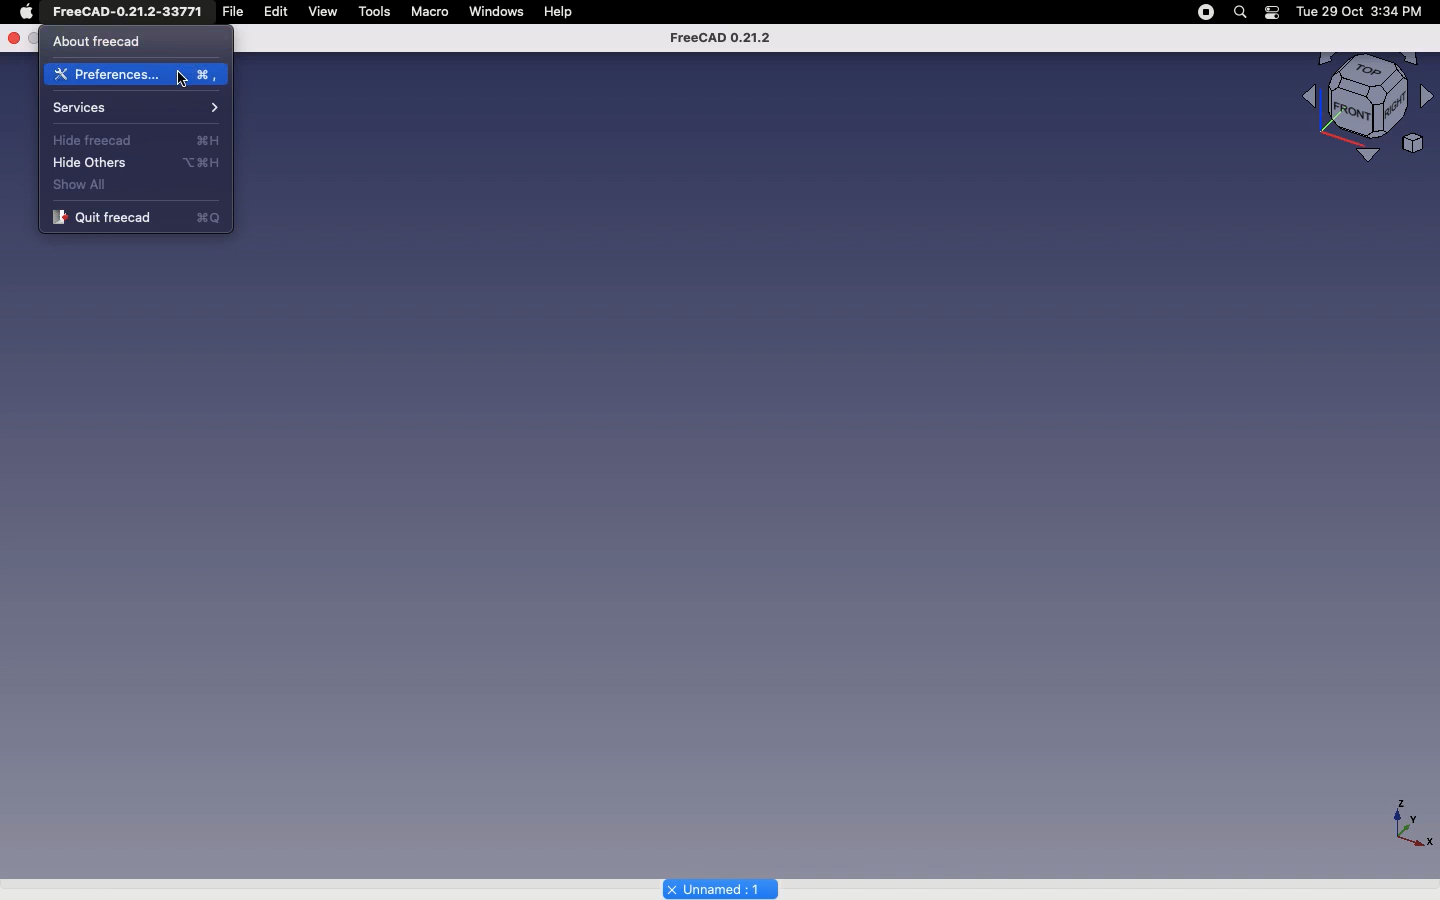 The height and width of the screenshot is (900, 1440). What do you see at coordinates (82, 185) in the screenshot?
I see `Show all` at bounding box center [82, 185].